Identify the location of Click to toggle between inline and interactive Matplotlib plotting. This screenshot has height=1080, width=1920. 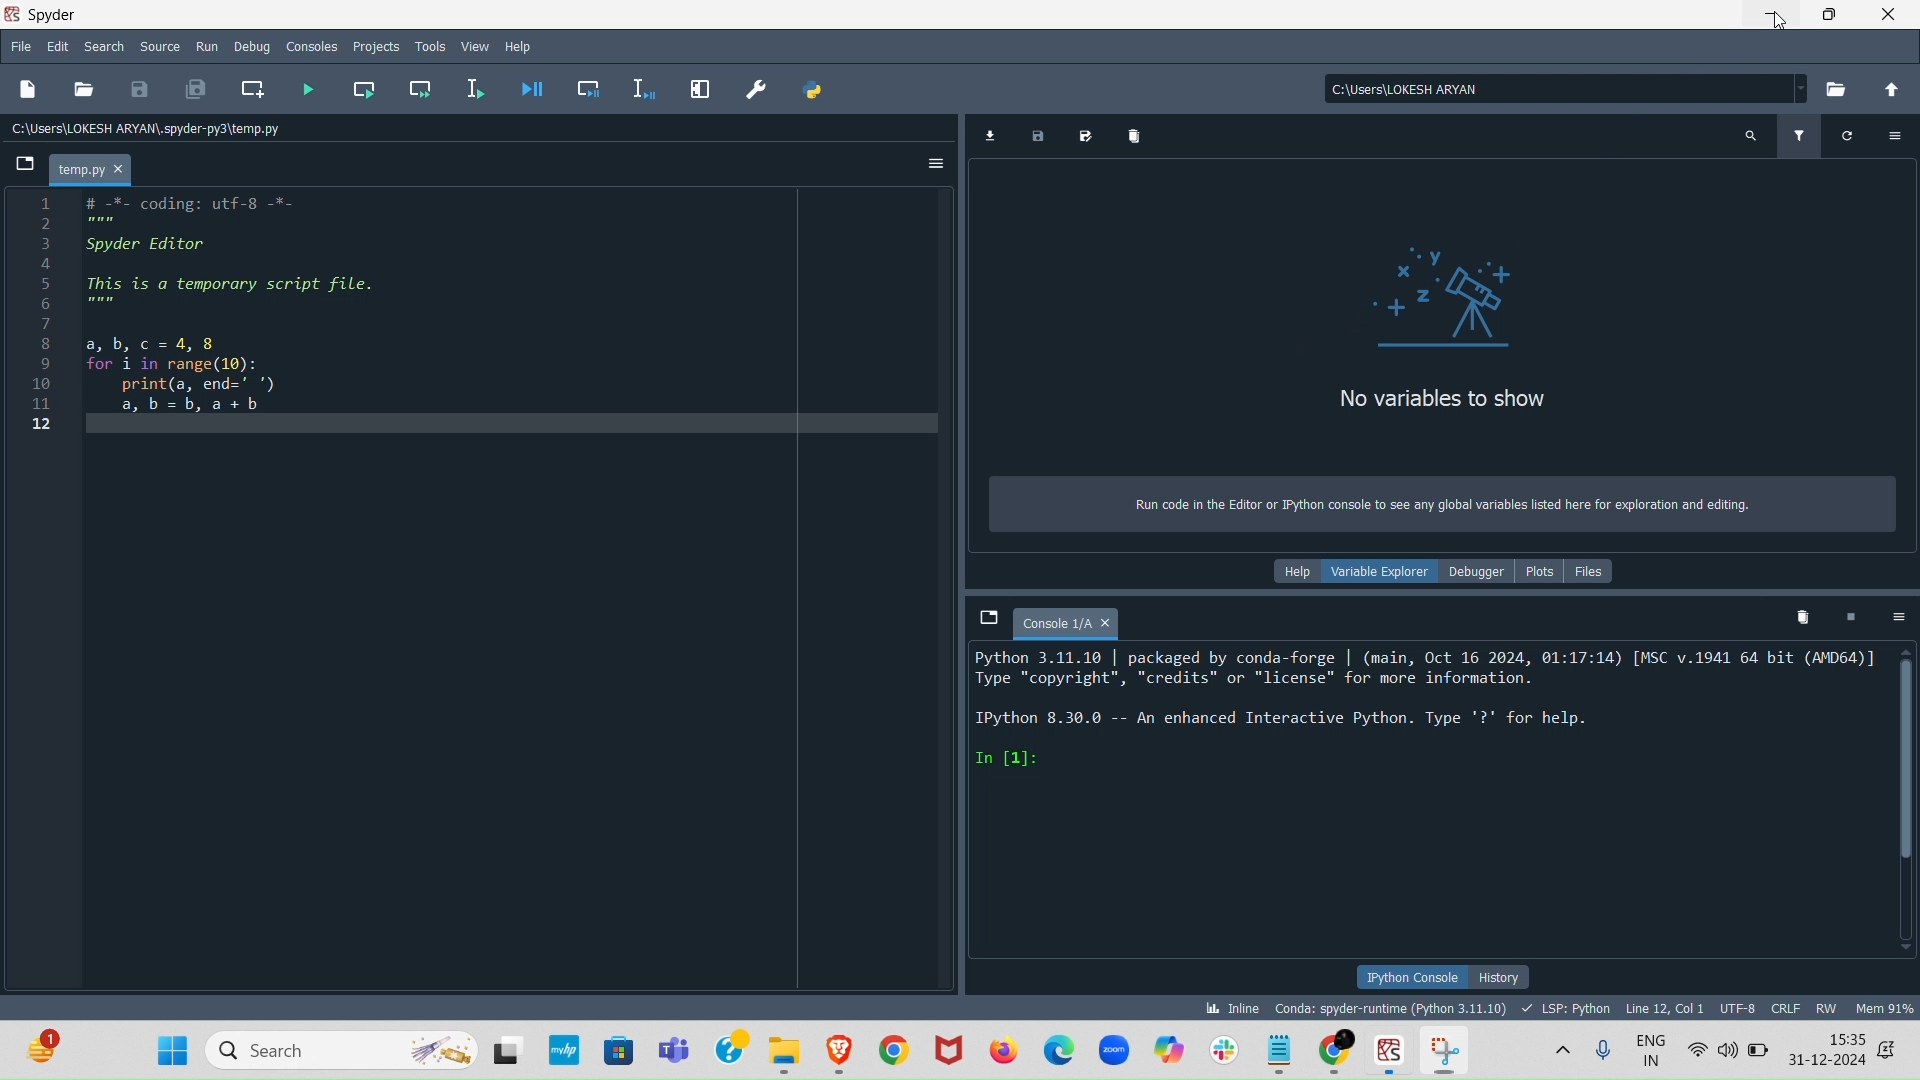
(1228, 1004).